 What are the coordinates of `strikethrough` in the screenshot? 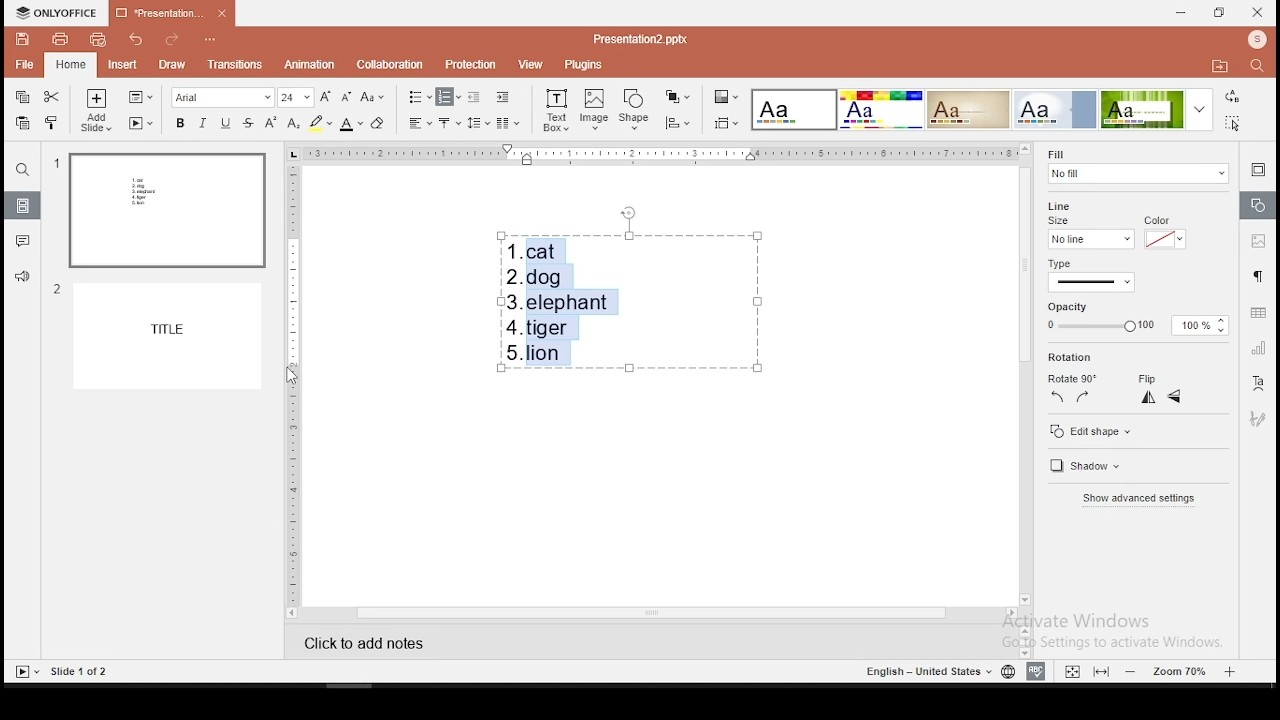 It's located at (248, 122).